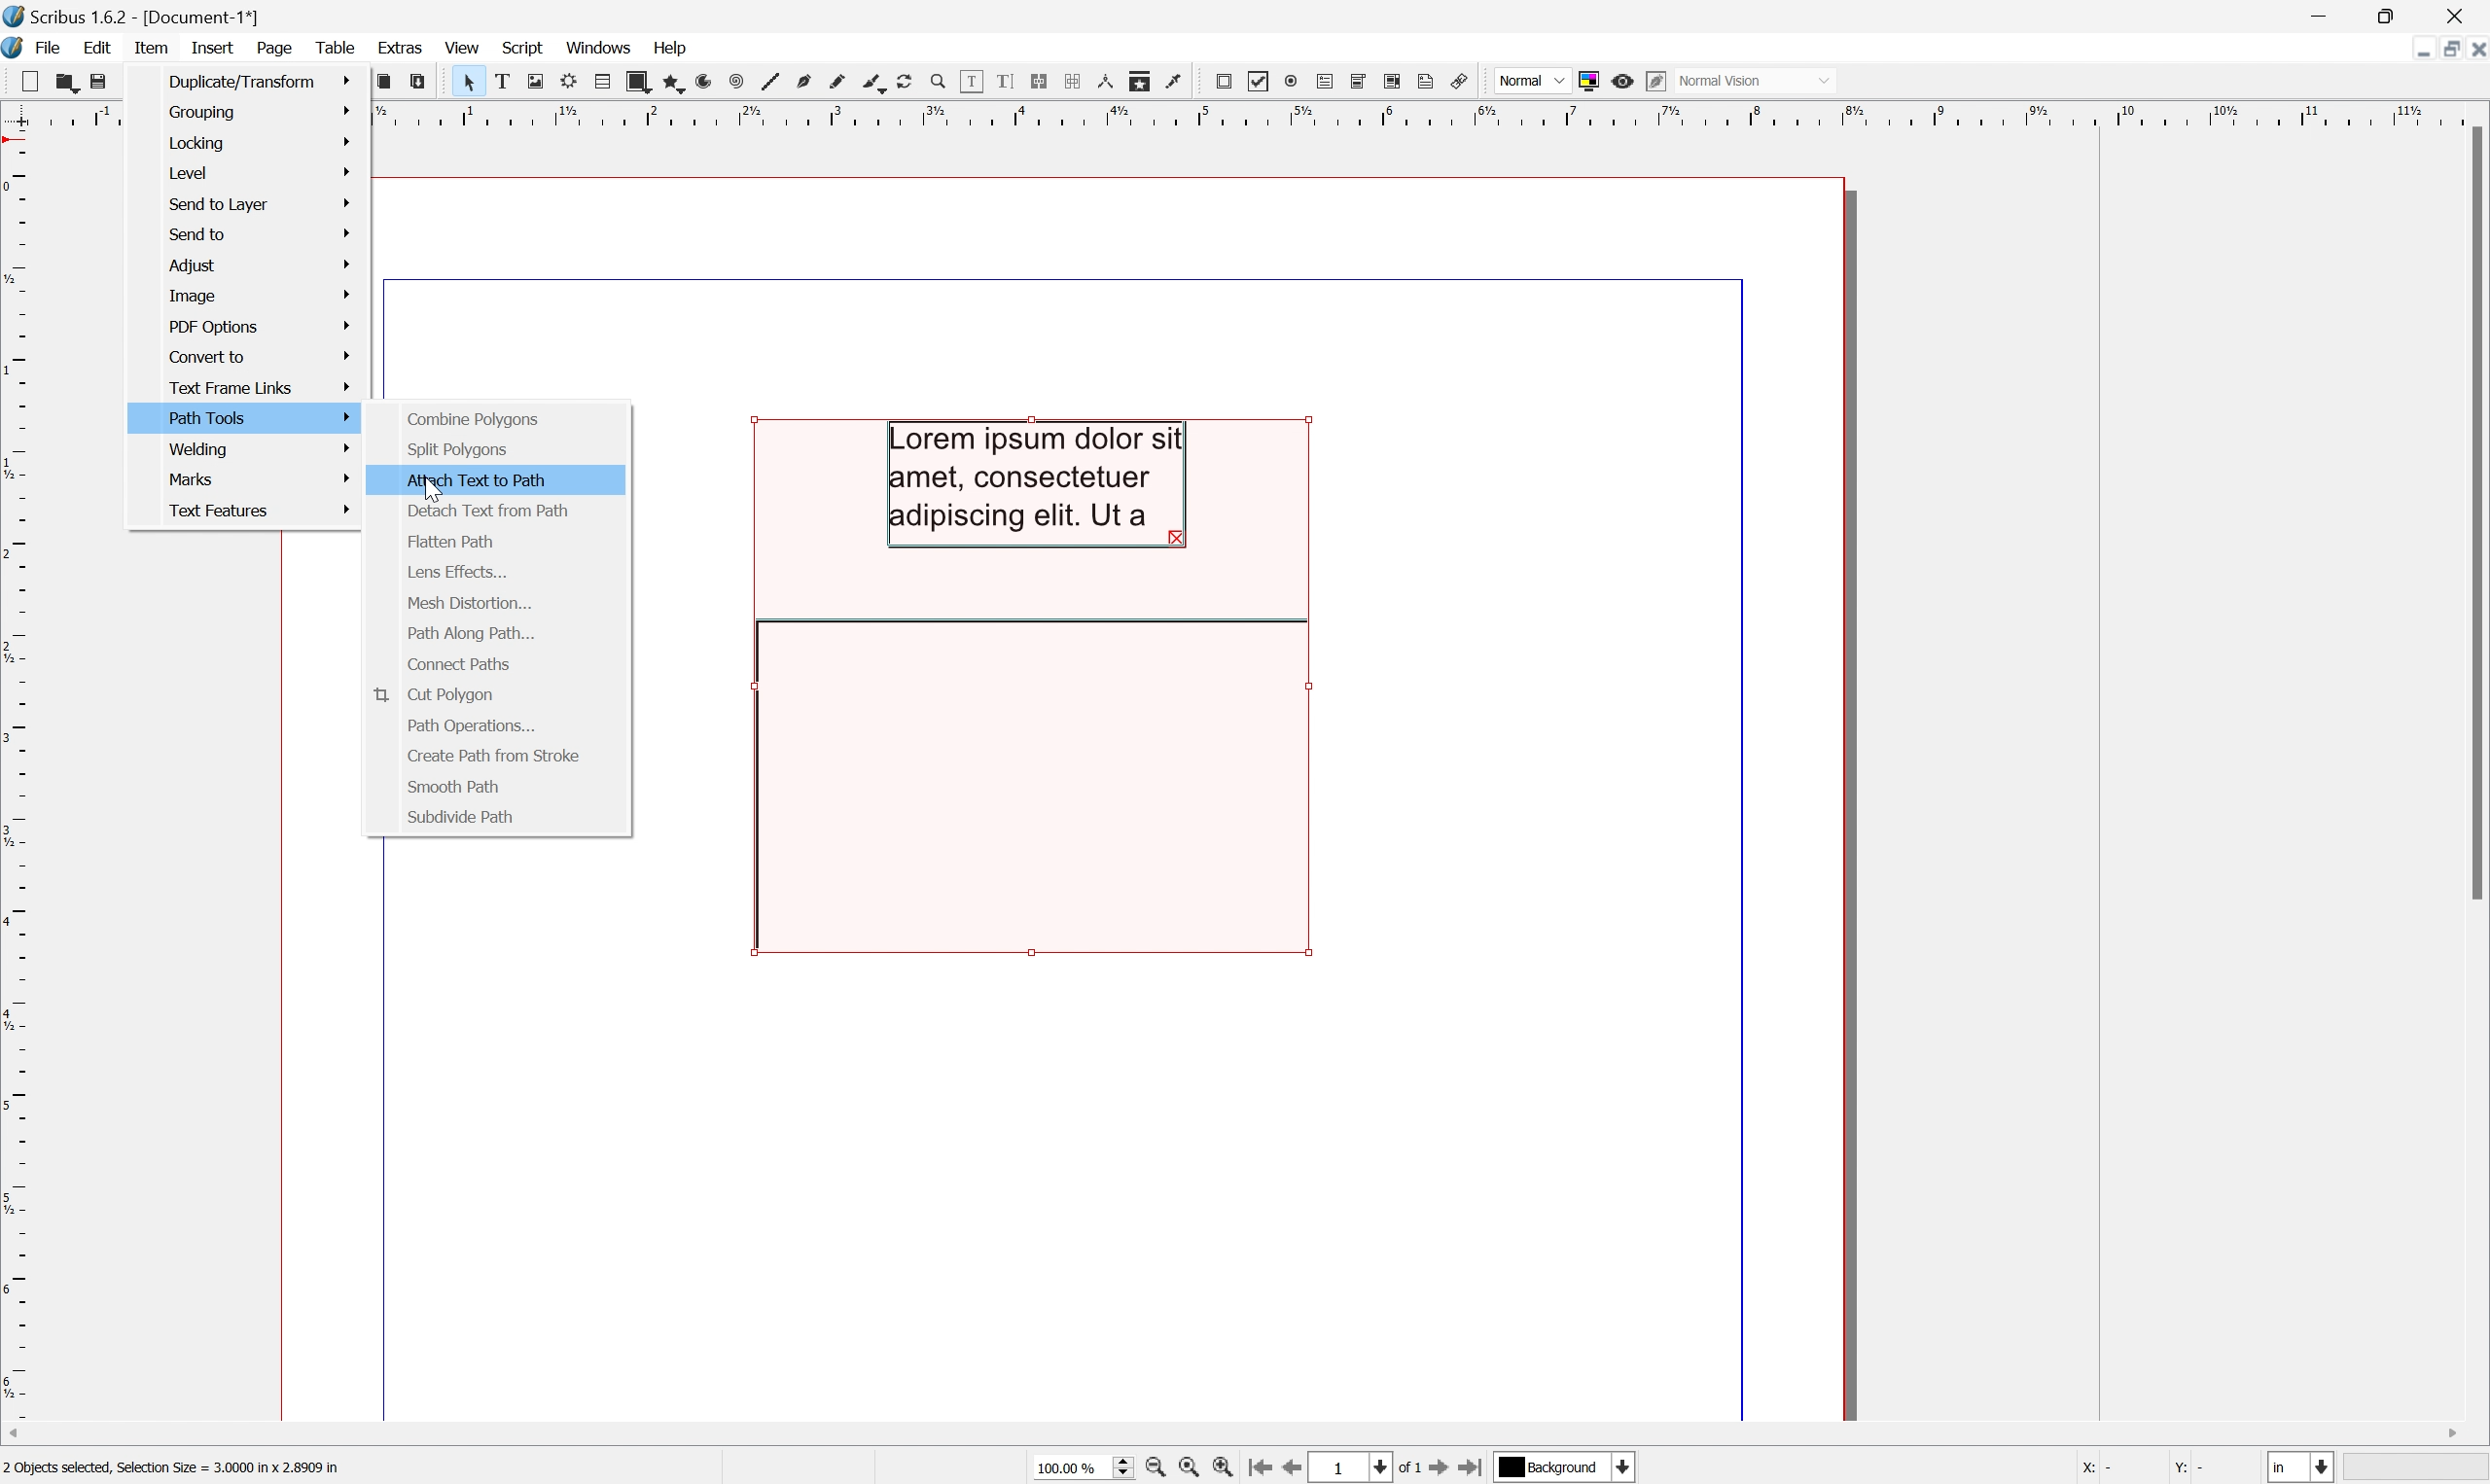 This screenshot has width=2490, height=1484. I want to click on Image, so click(258, 295).